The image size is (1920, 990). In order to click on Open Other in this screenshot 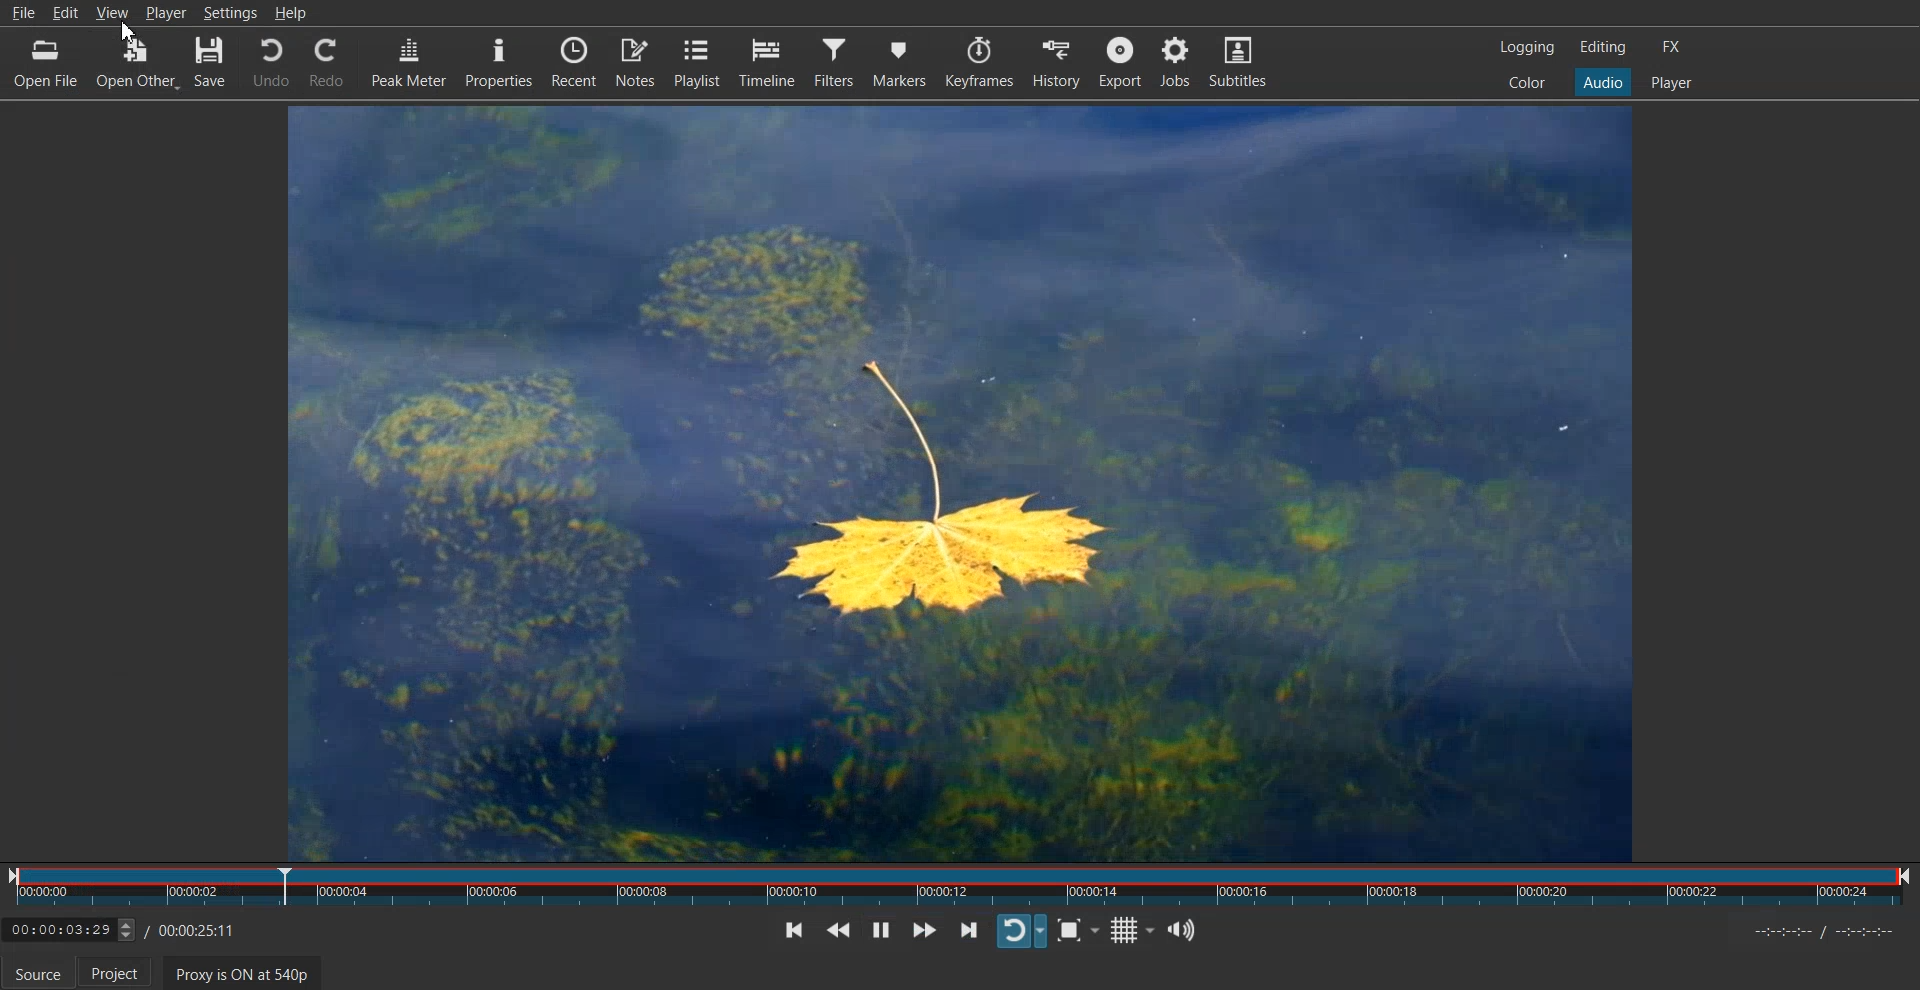, I will do `click(135, 65)`.